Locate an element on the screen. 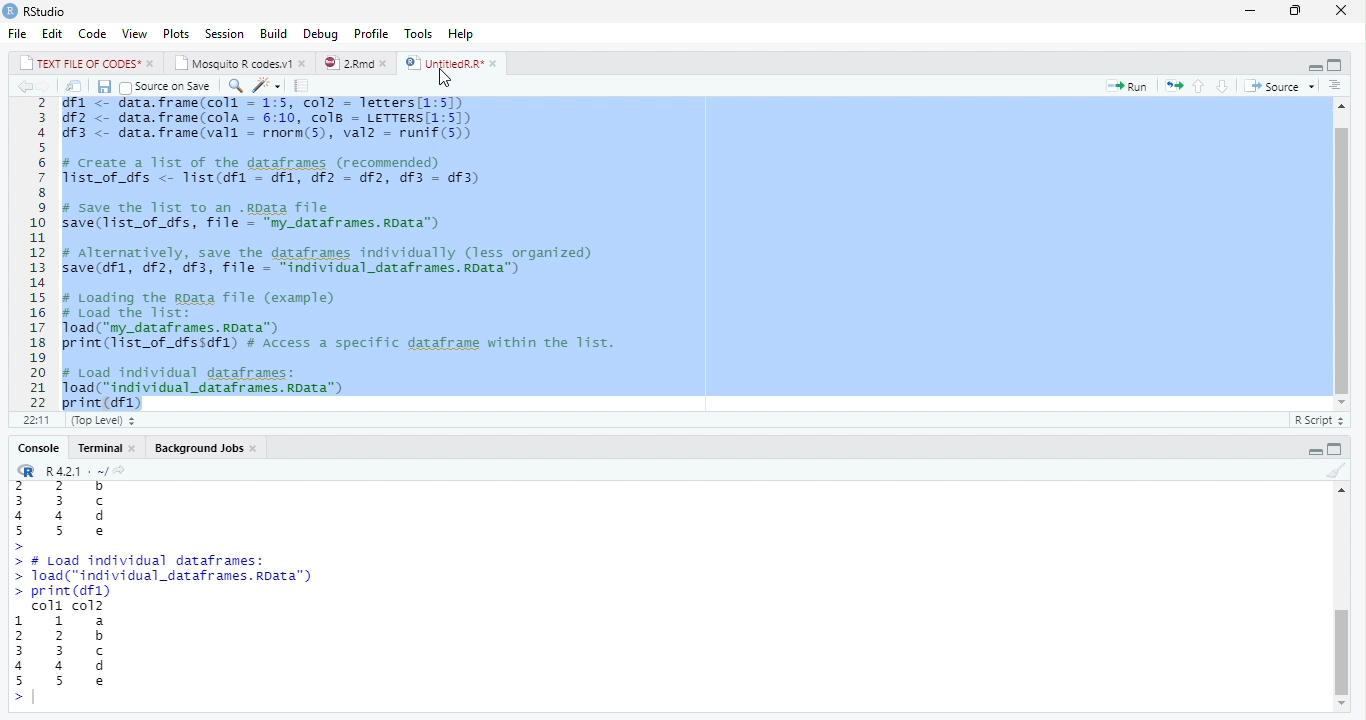  UntitiedR.R is located at coordinates (453, 63).